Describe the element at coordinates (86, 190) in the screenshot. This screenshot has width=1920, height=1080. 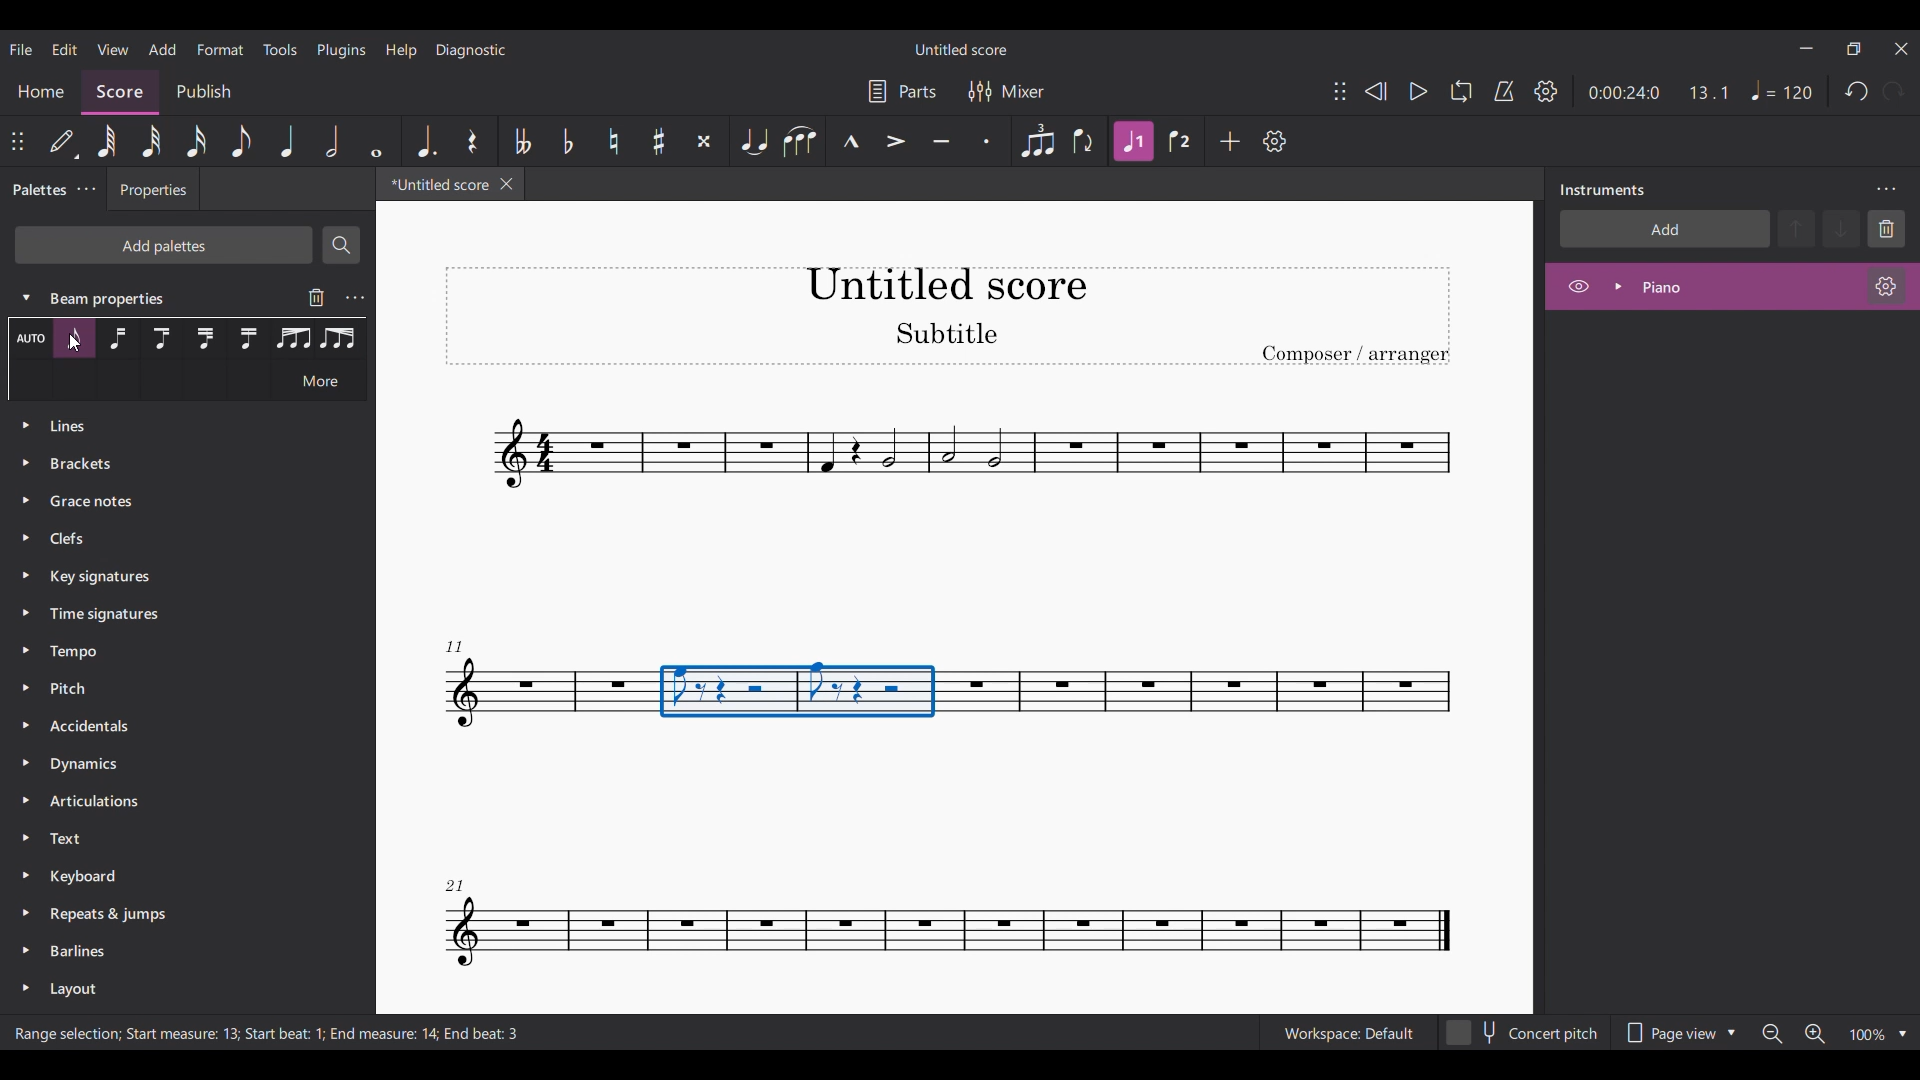
I see `More settings` at that location.